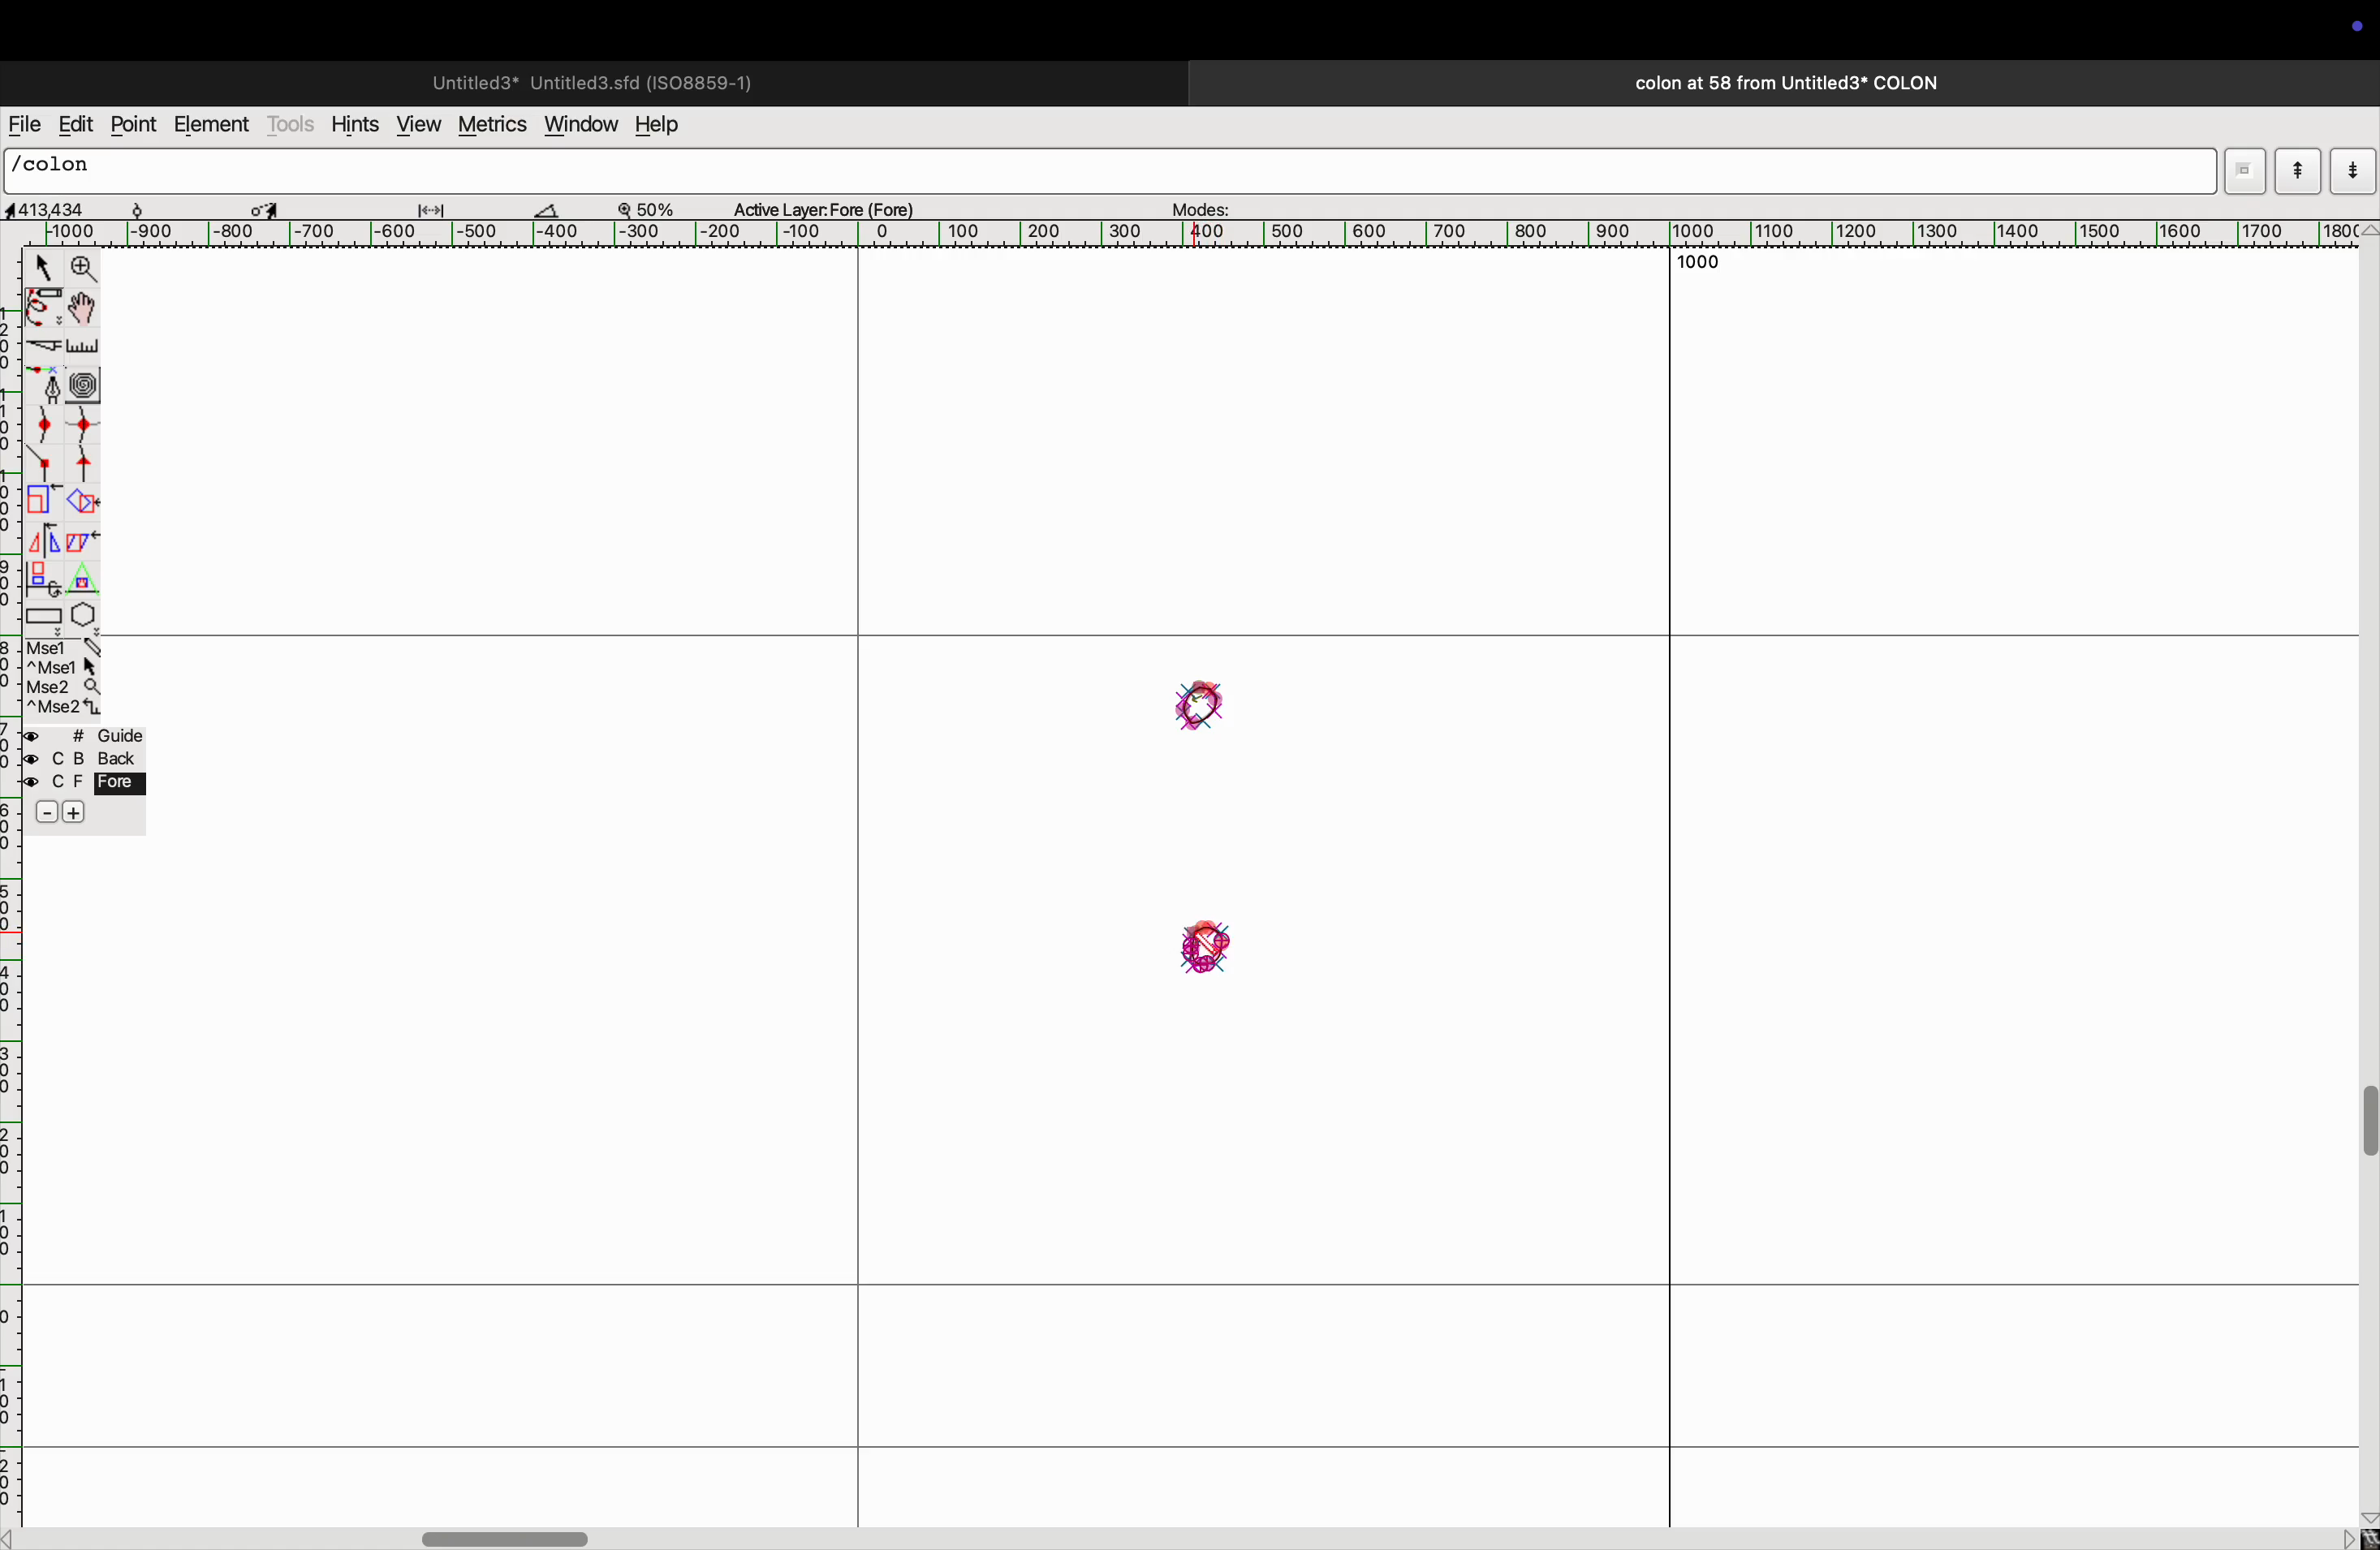  I want to click on snow, so click(157, 207).